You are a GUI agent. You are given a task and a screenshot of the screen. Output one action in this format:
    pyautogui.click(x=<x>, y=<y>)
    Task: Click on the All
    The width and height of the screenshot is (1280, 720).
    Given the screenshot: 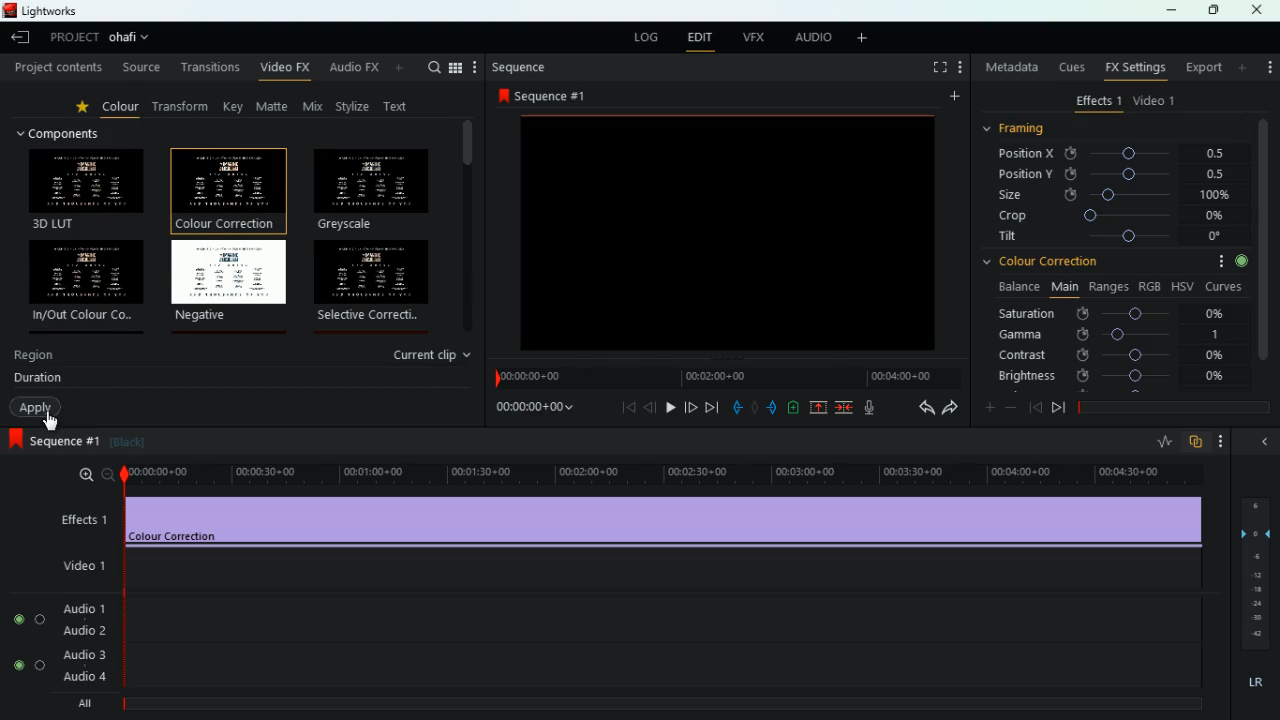 What is the action you would take?
    pyautogui.click(x=86, y=700)
    